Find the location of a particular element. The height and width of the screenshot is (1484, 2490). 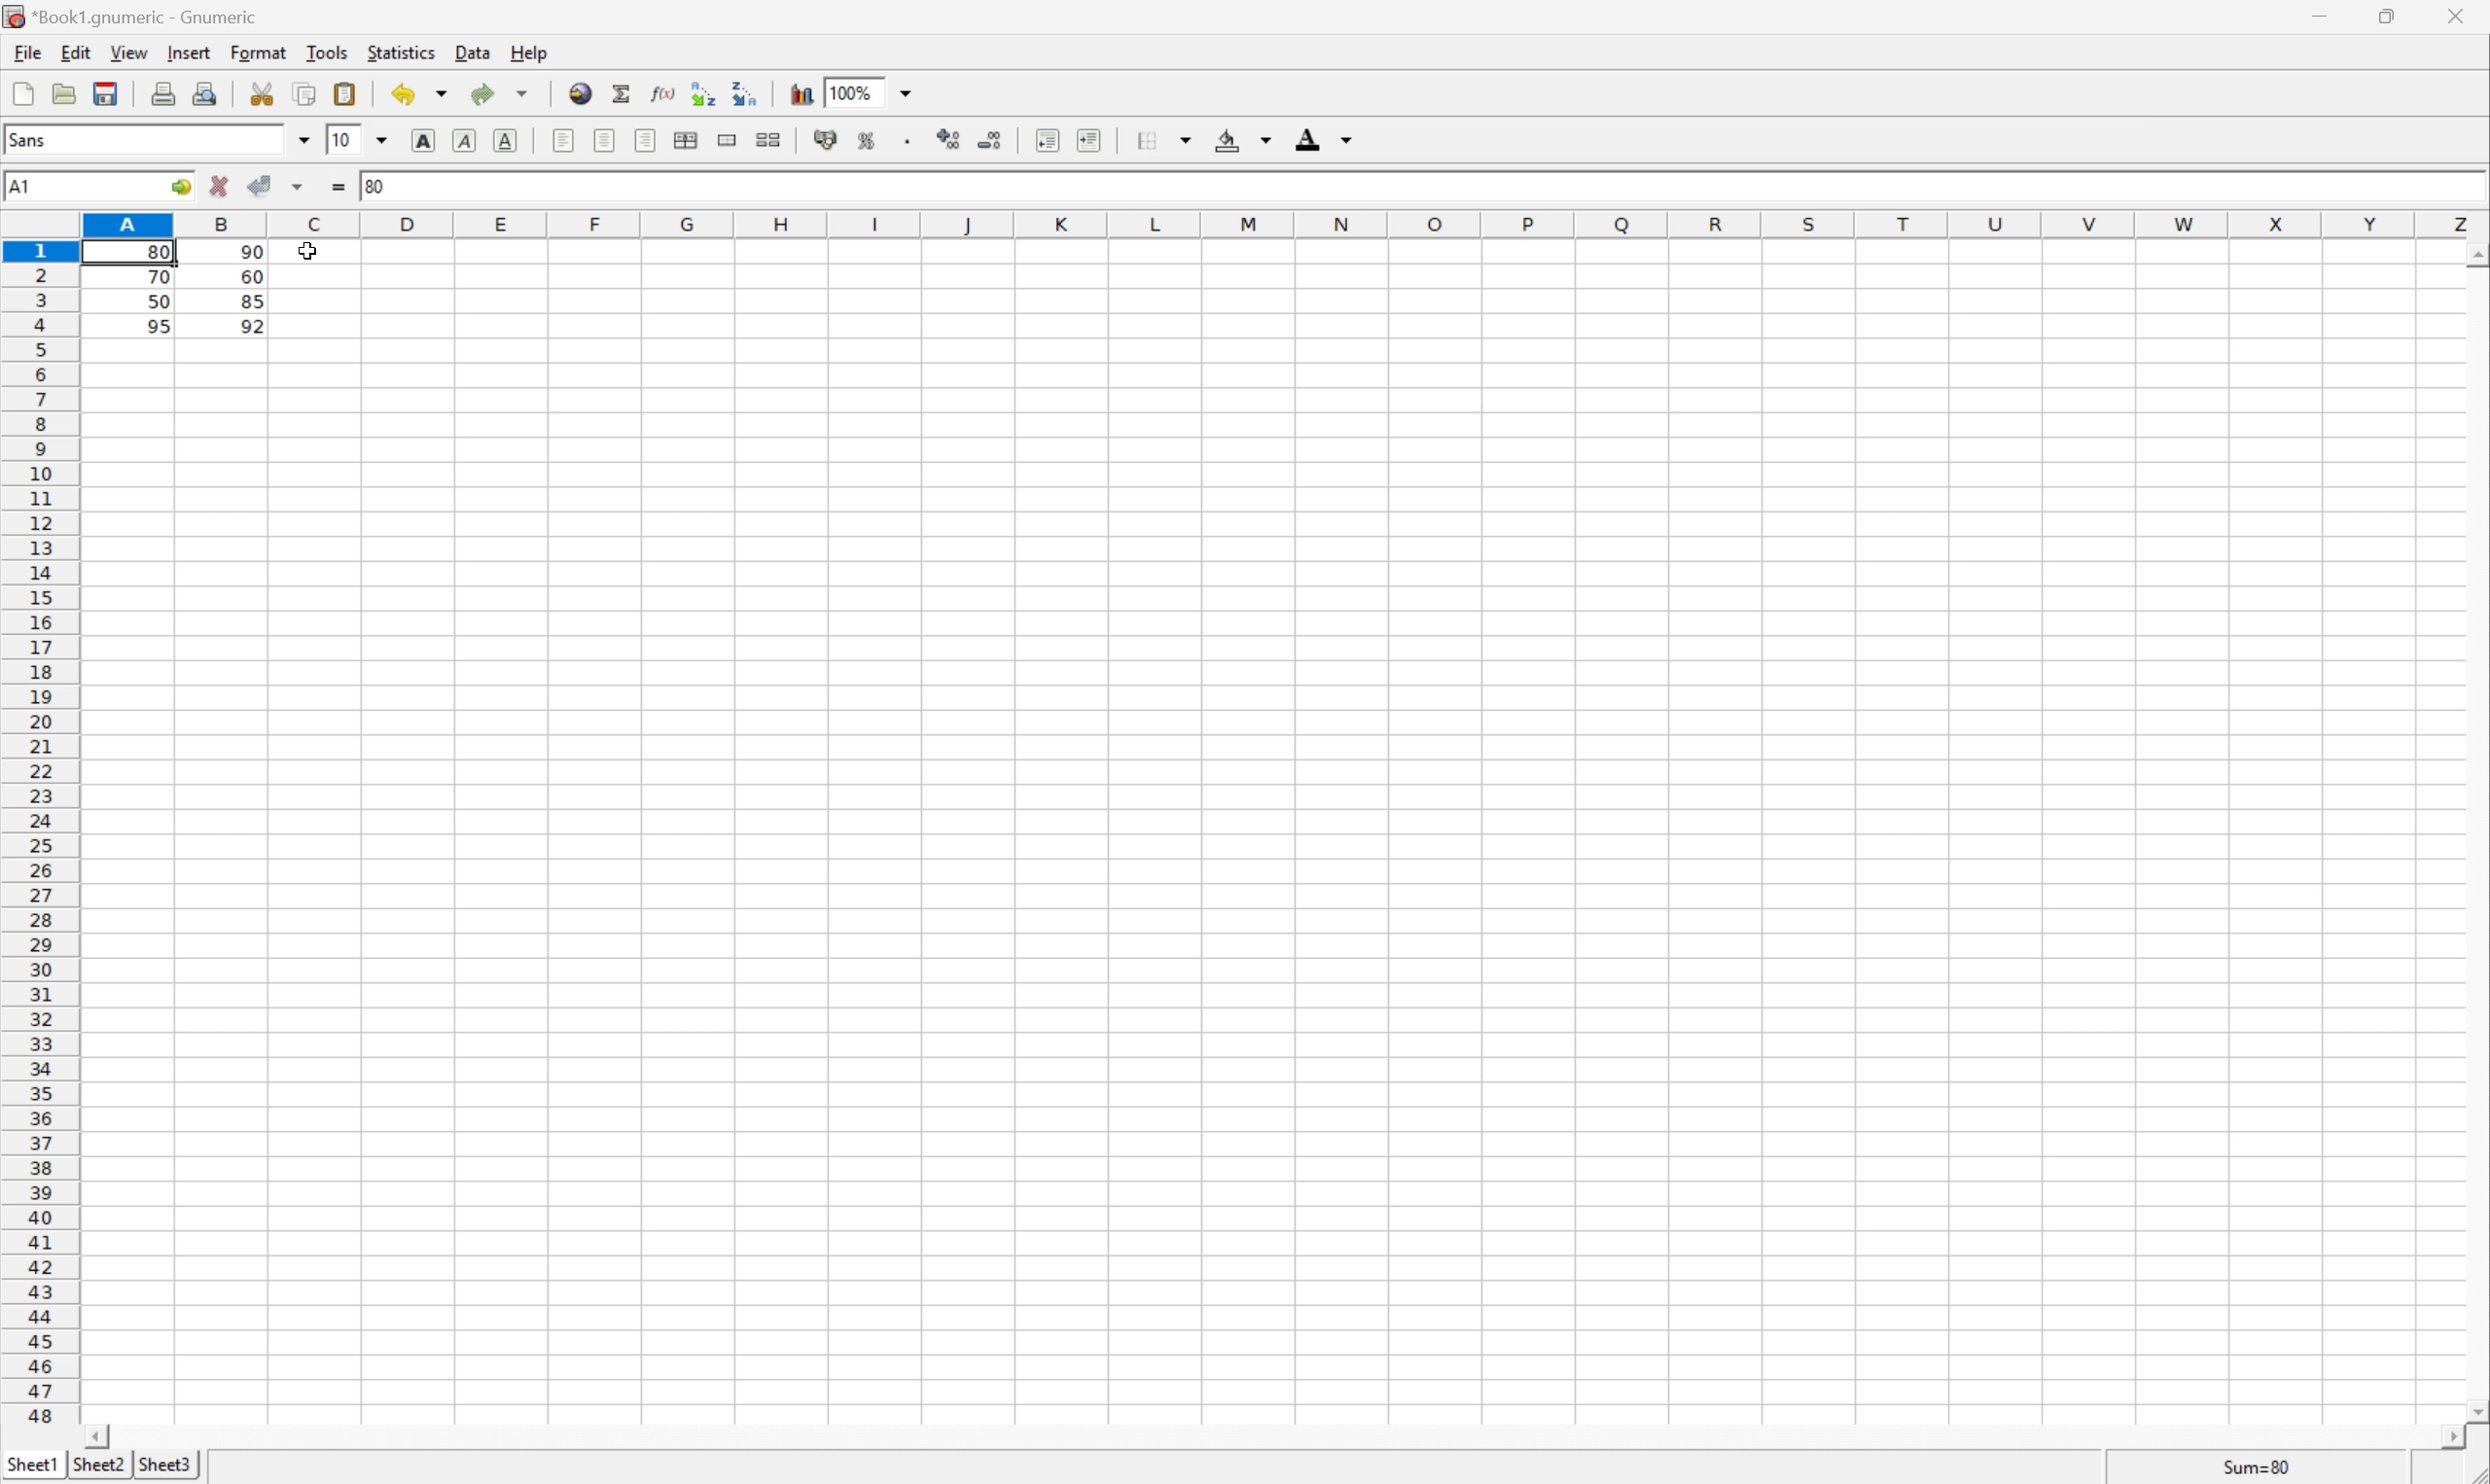

Sheet1 is located at coordinates (33, 1462).